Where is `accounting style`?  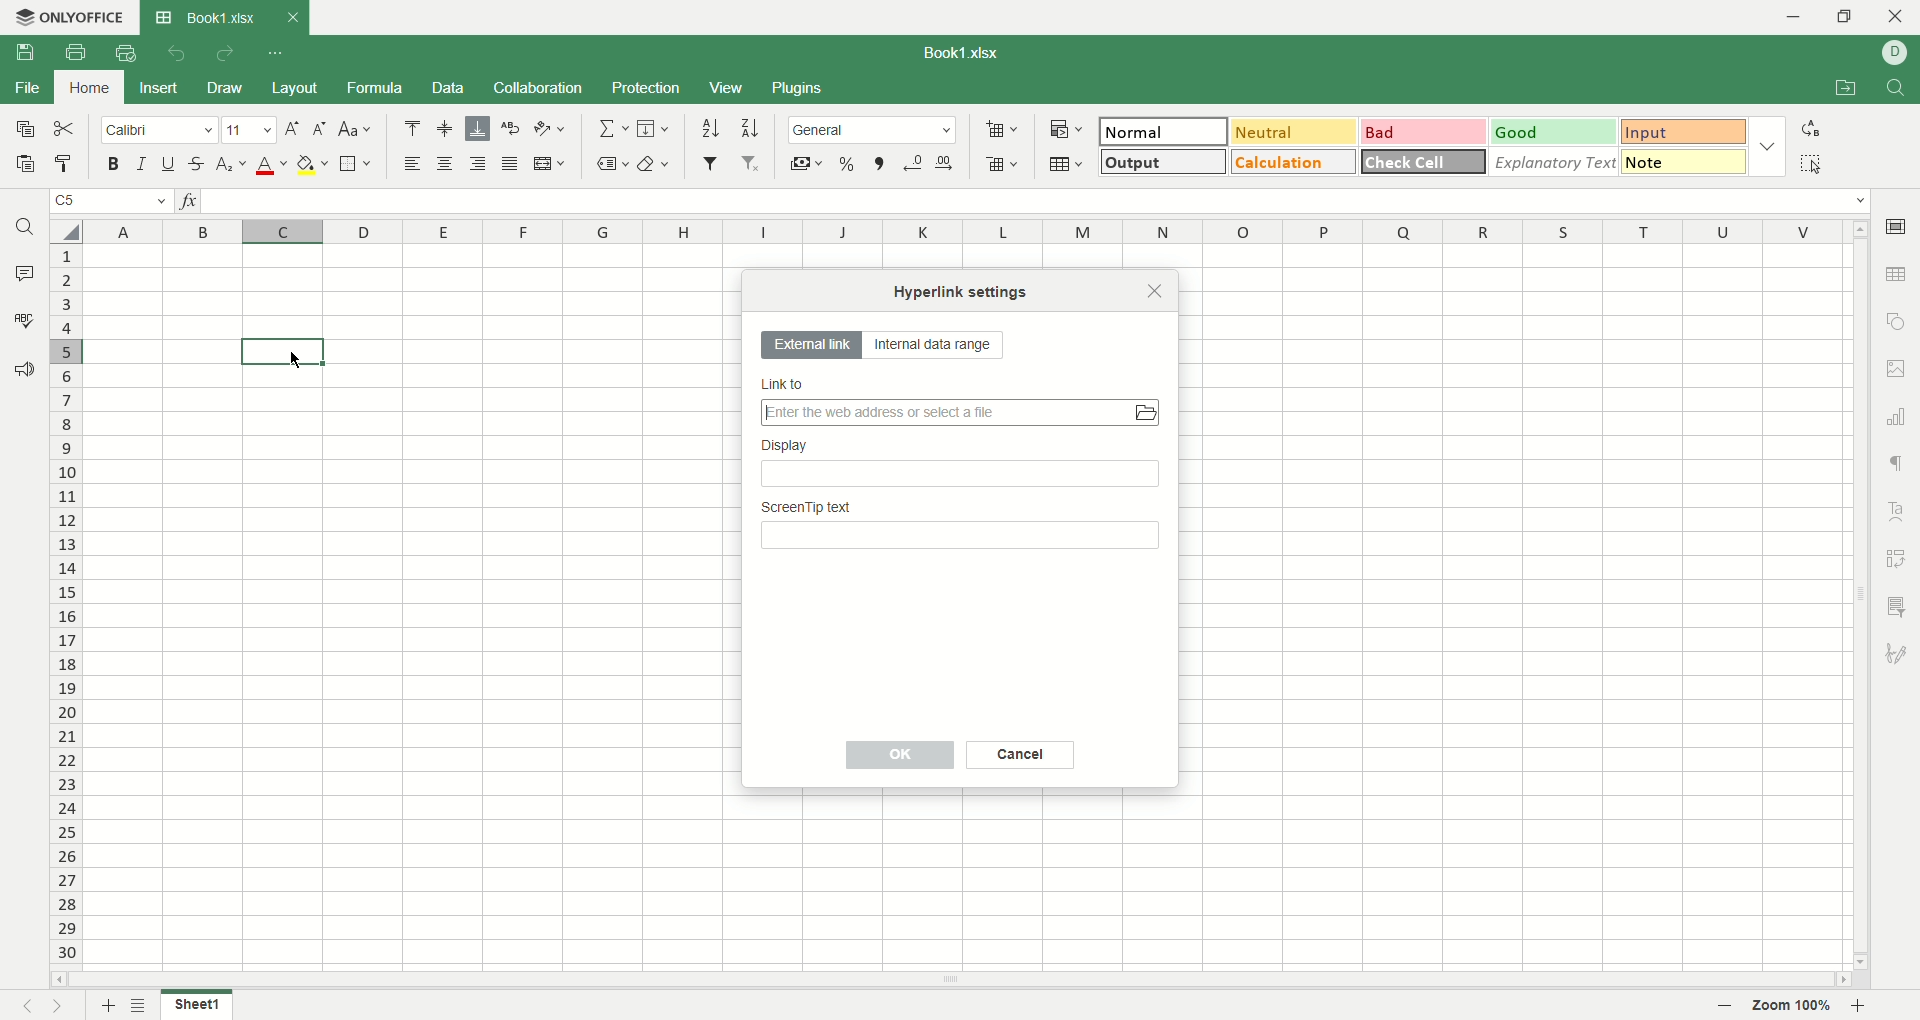 accounting style is located at coordinates (806, 163).